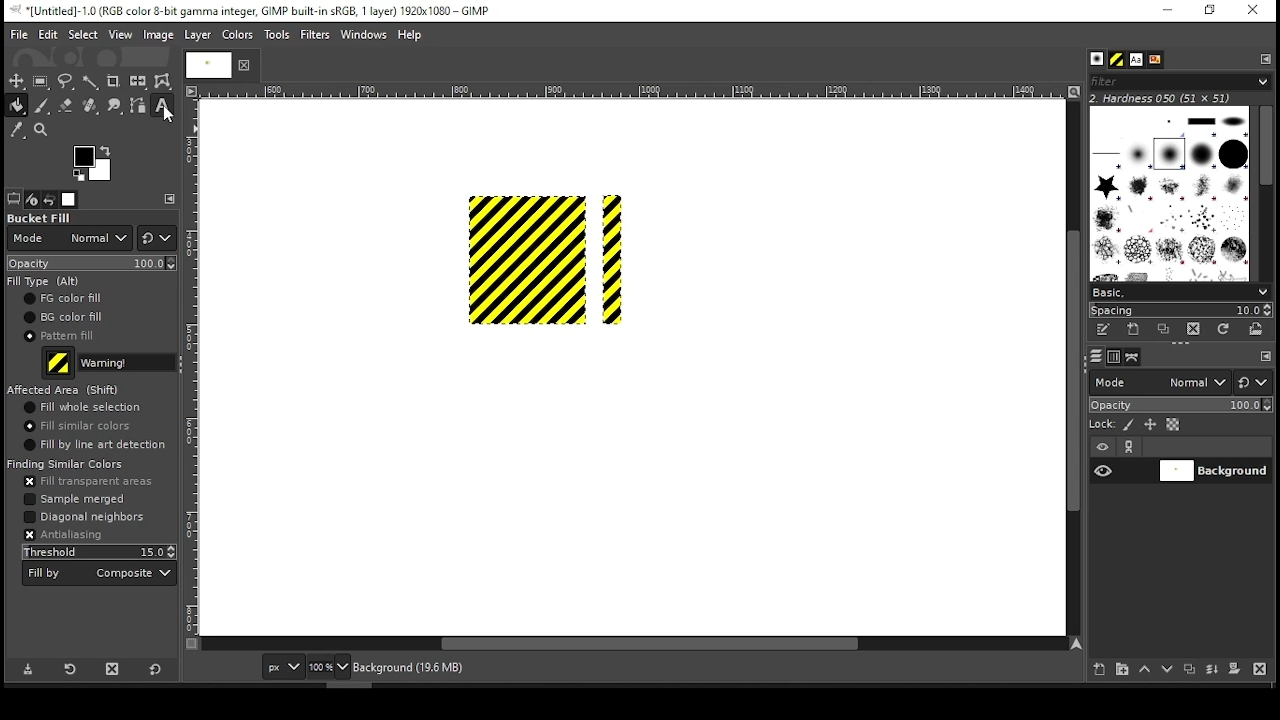 This screenshot has width=1280, height=720. Describe the element at coordinates (87, 482) in the screenshot. I see `fill transparent ` at that location.